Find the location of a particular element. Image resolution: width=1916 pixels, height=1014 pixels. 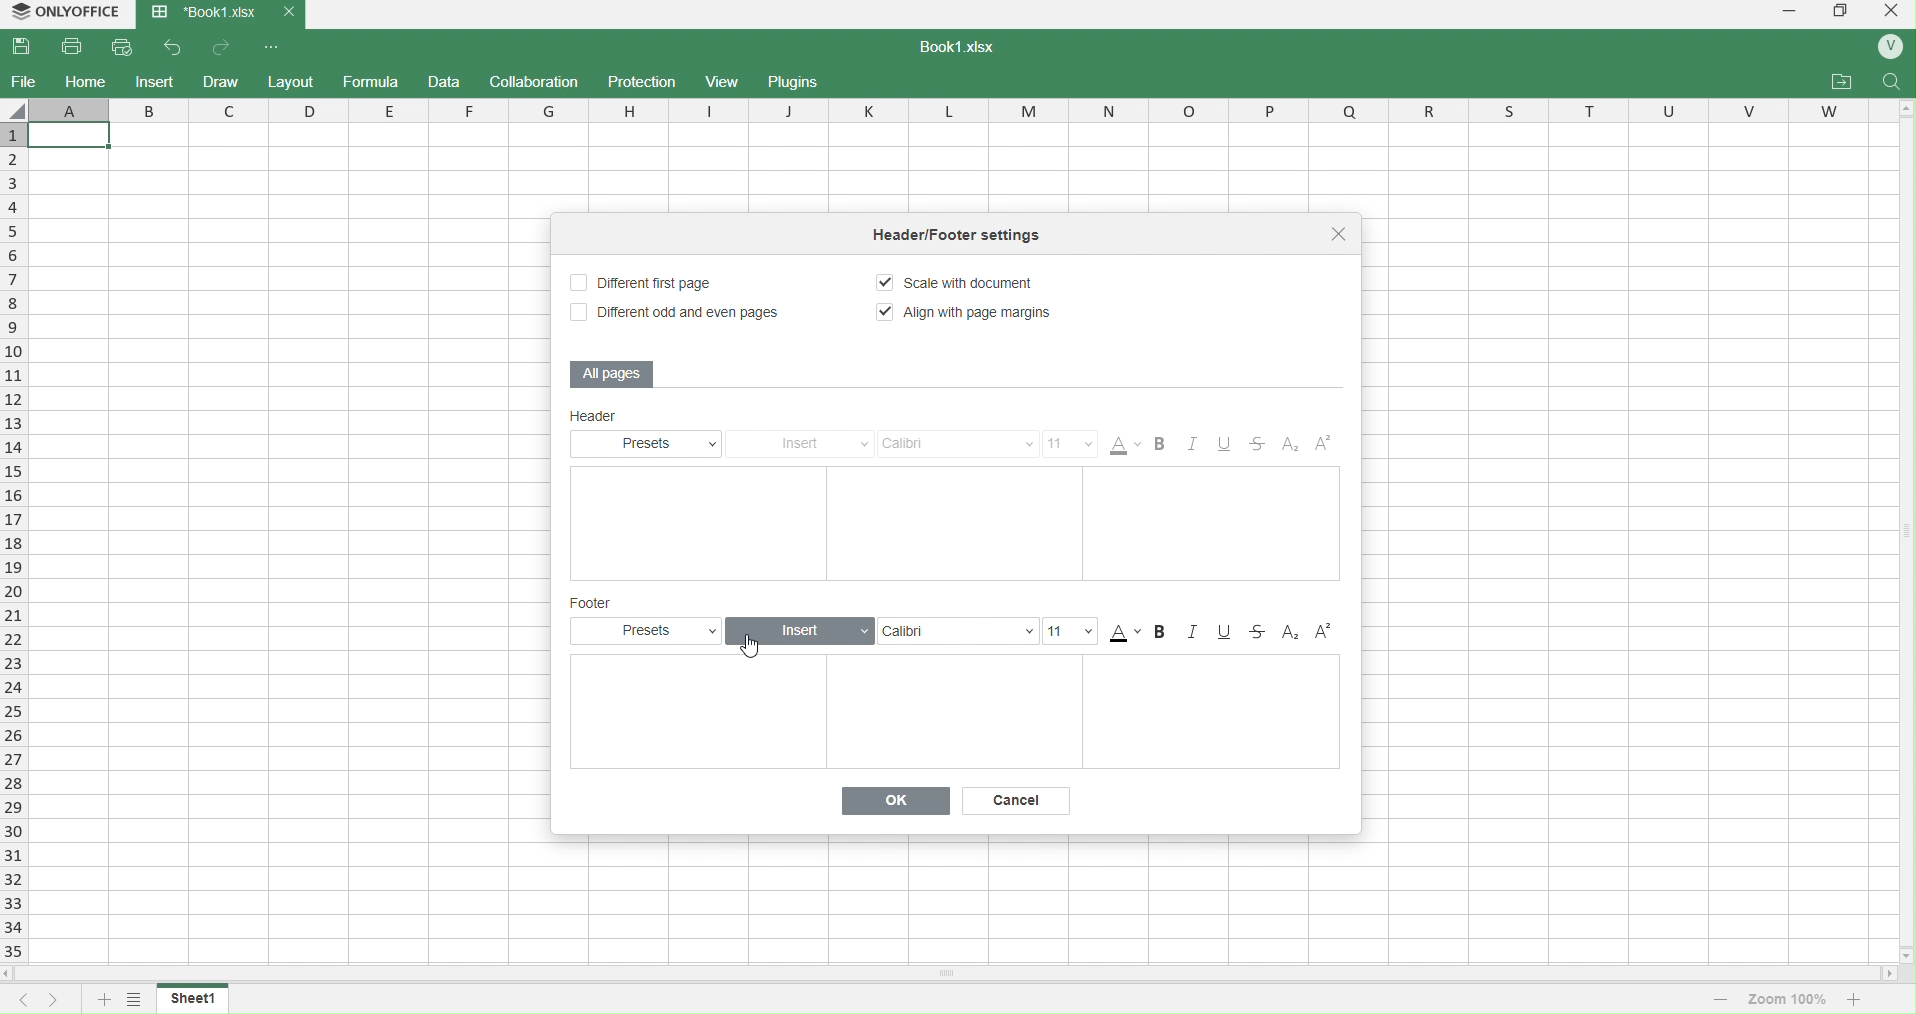

cursor is located at coordinates (752, 648).